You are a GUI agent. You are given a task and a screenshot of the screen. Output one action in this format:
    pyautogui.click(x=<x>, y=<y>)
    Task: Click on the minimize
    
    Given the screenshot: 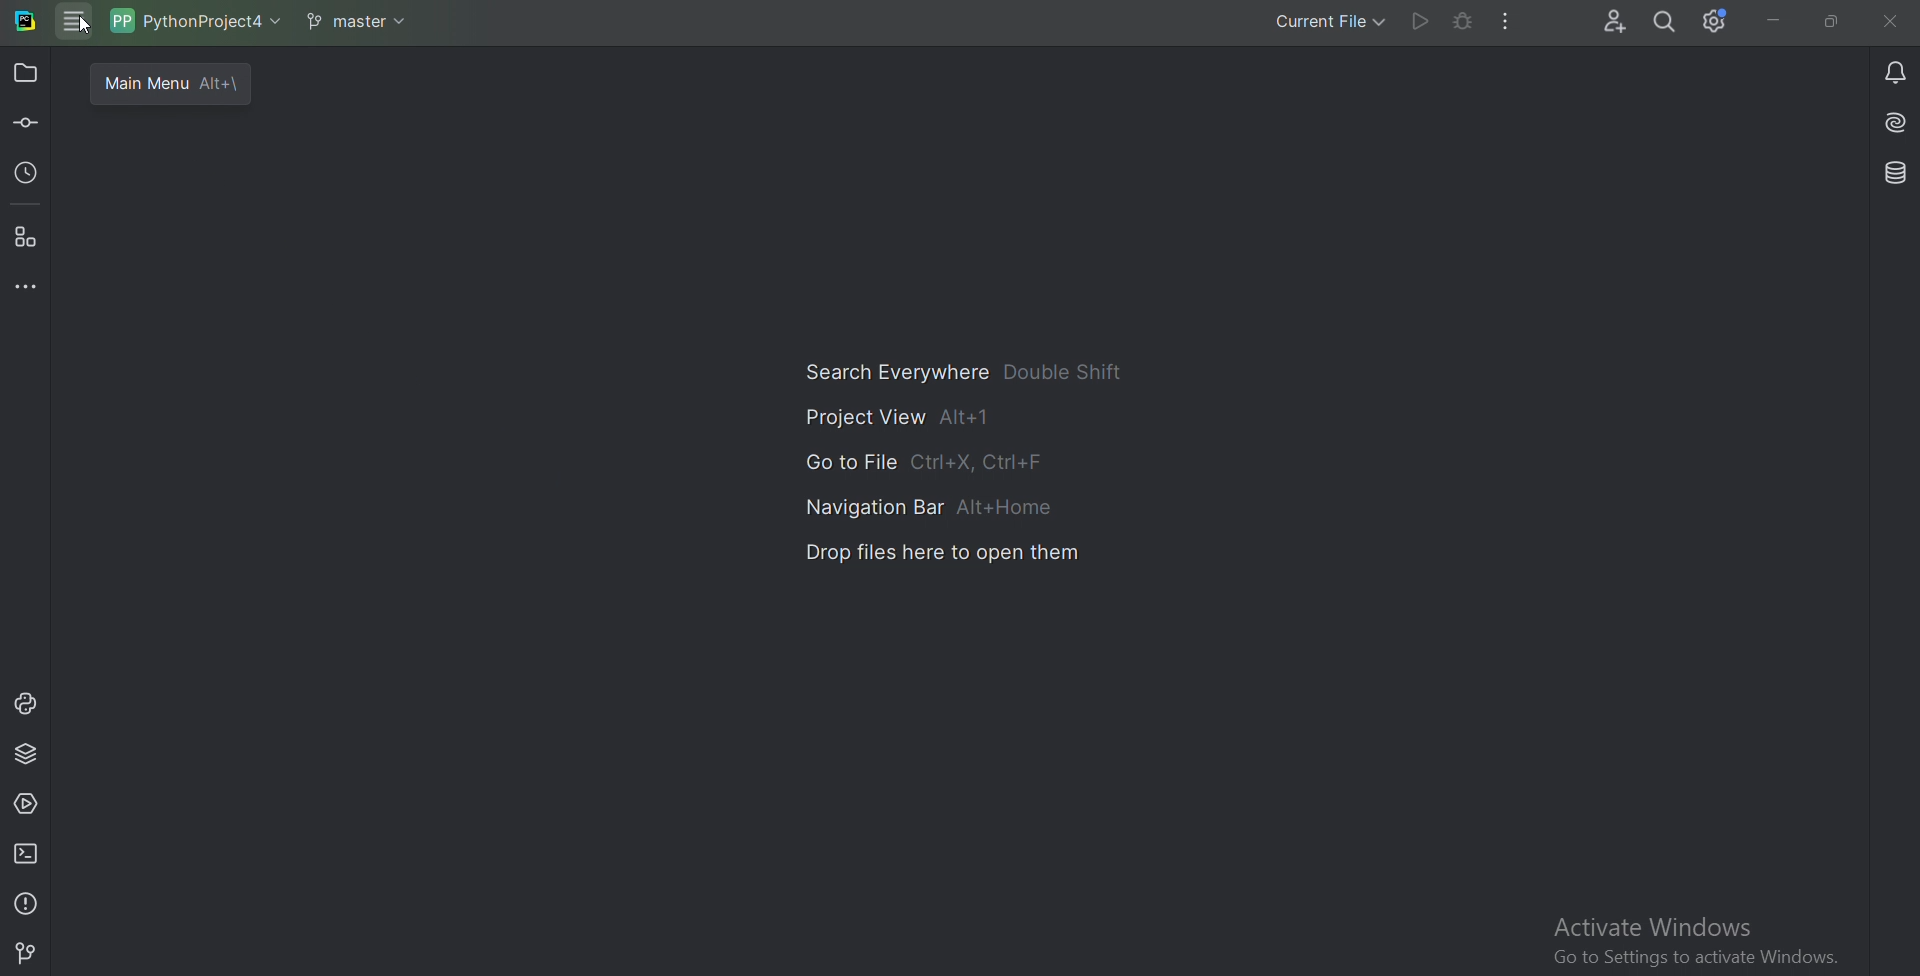 What is the action you would take?
    pyautogui.click(x=1769, y=21)
    